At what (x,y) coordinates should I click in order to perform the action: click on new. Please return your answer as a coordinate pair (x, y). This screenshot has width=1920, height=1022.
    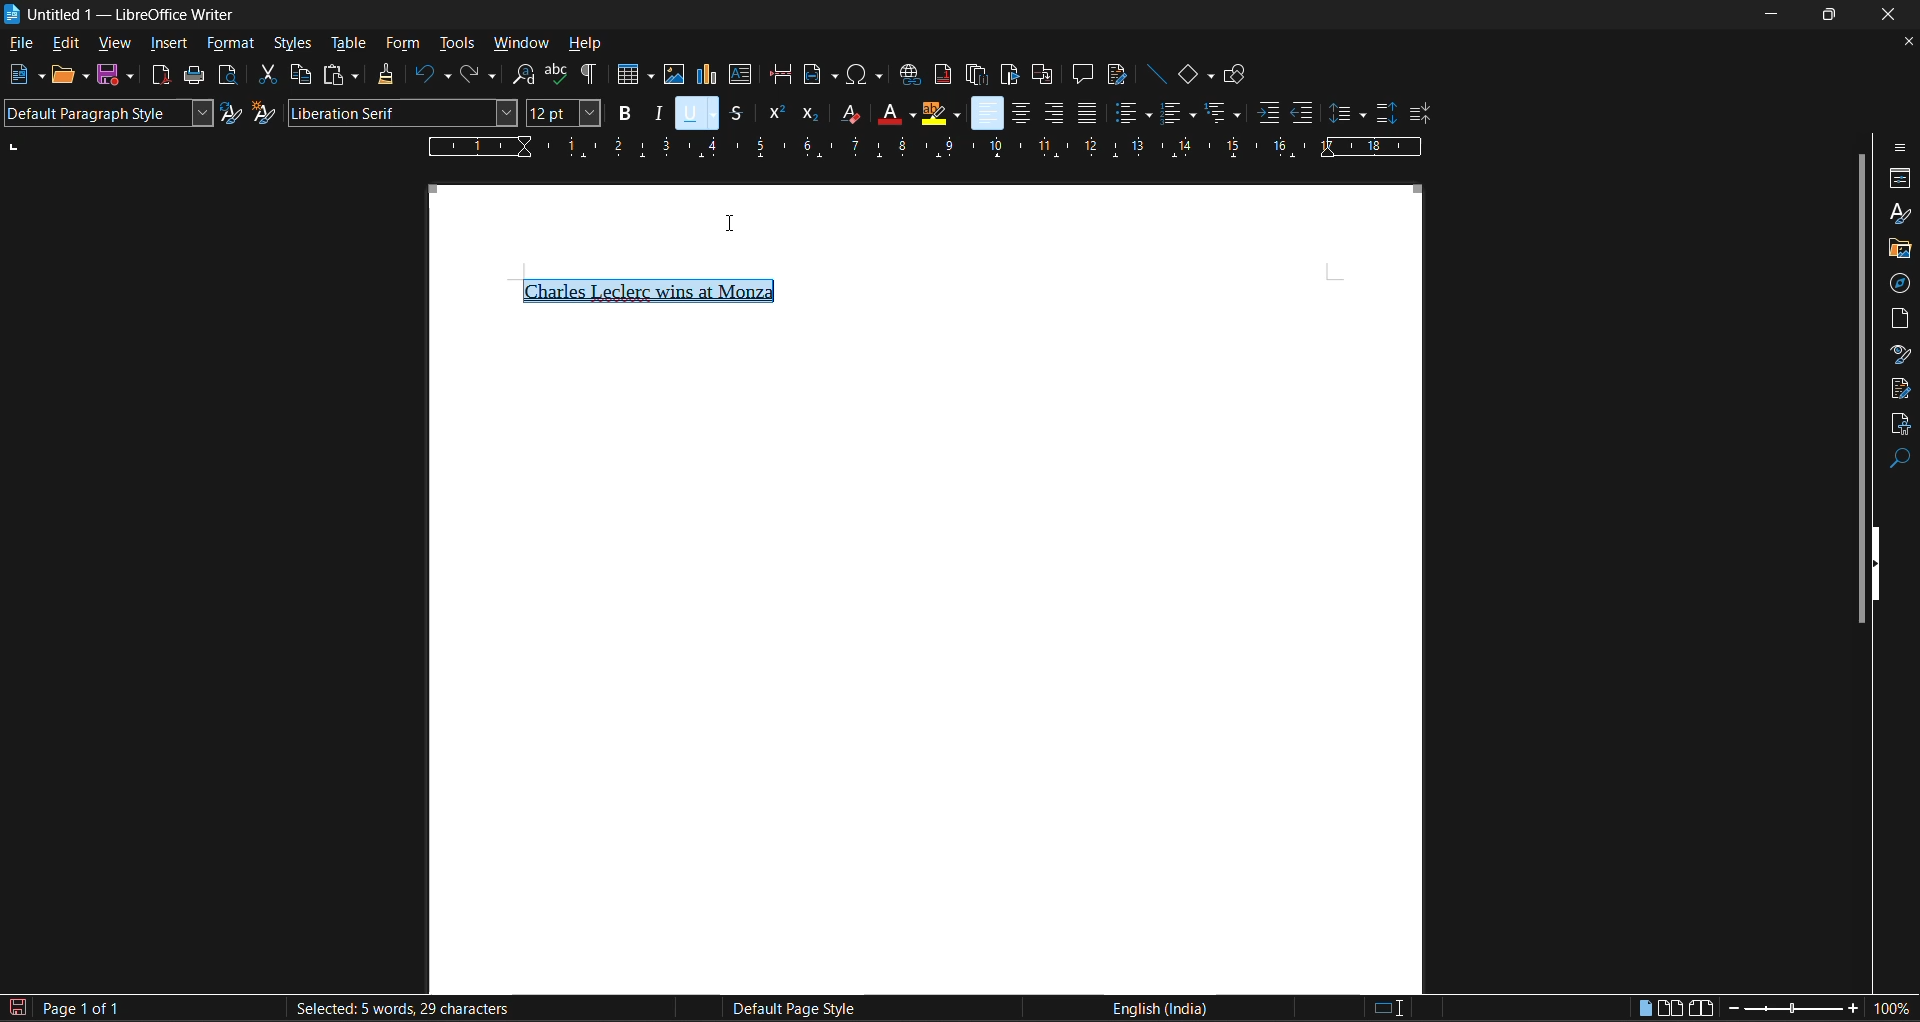
    Looking at the image, I should click on (26, 75).